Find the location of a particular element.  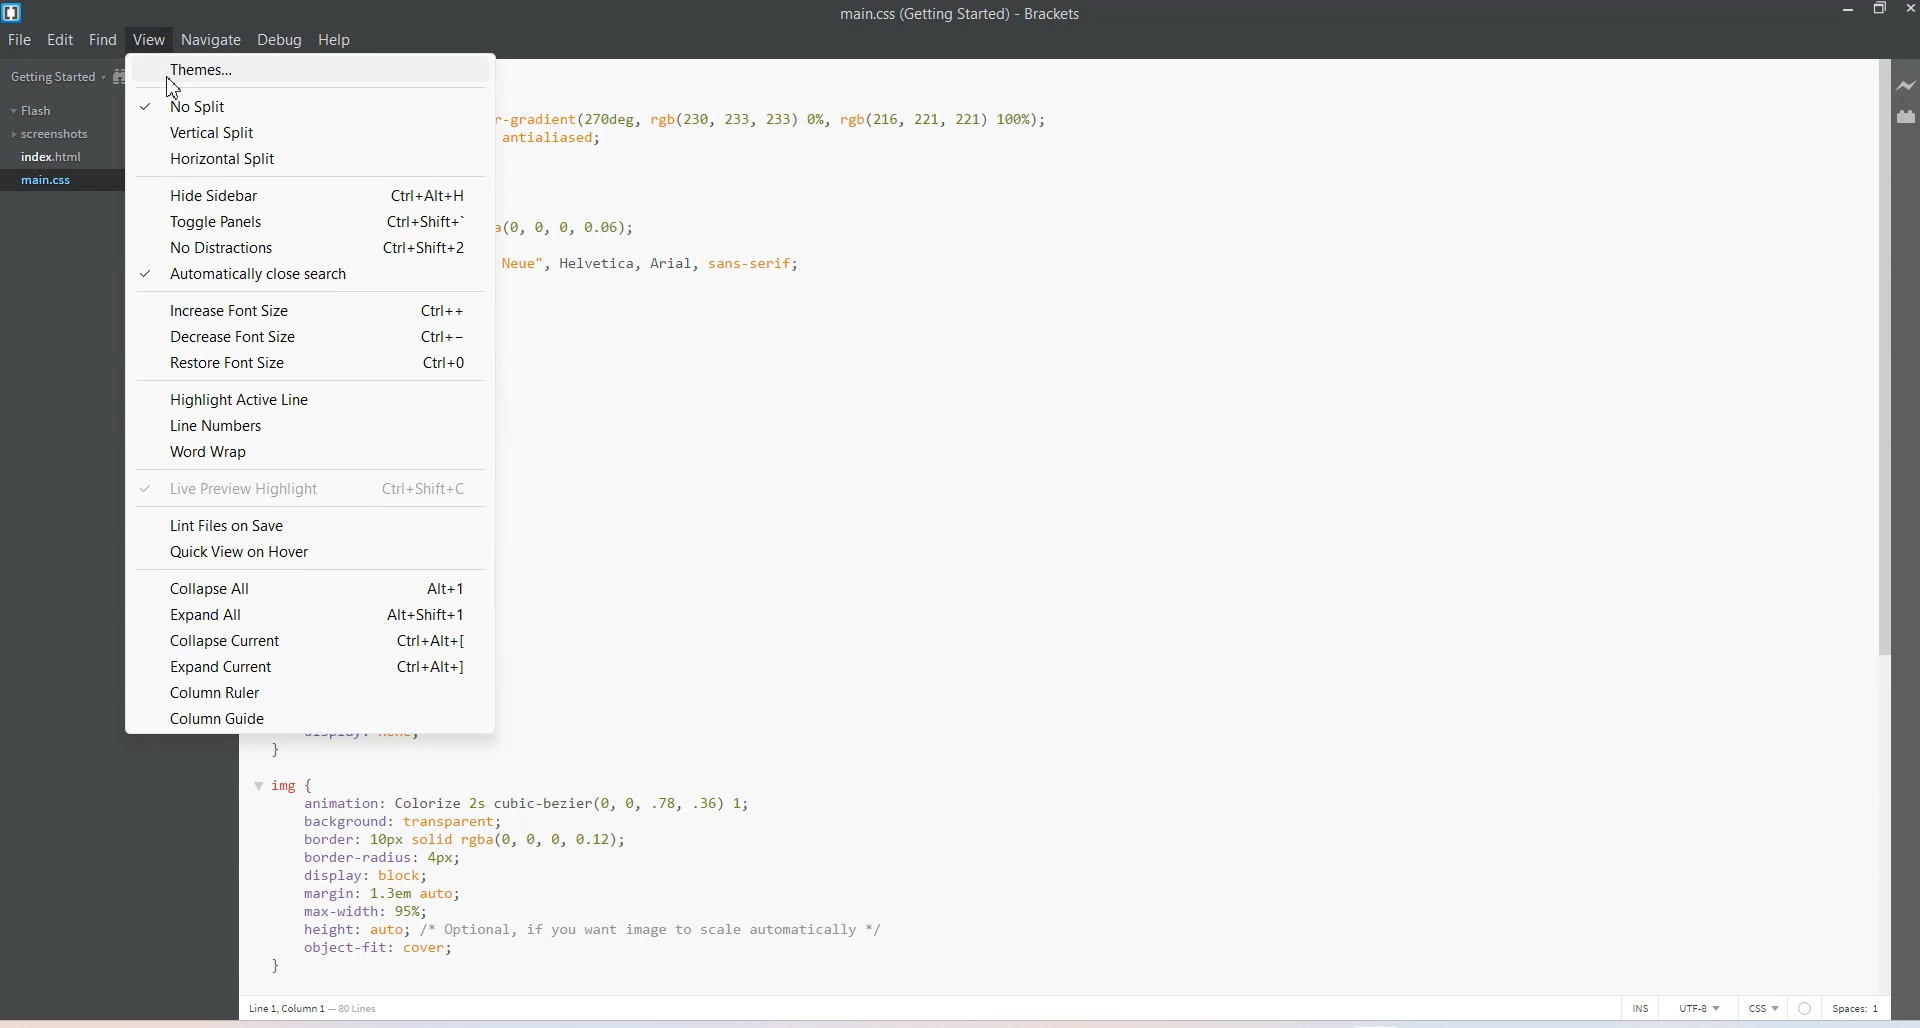

Column Guide is located at coordinates (306, 717).